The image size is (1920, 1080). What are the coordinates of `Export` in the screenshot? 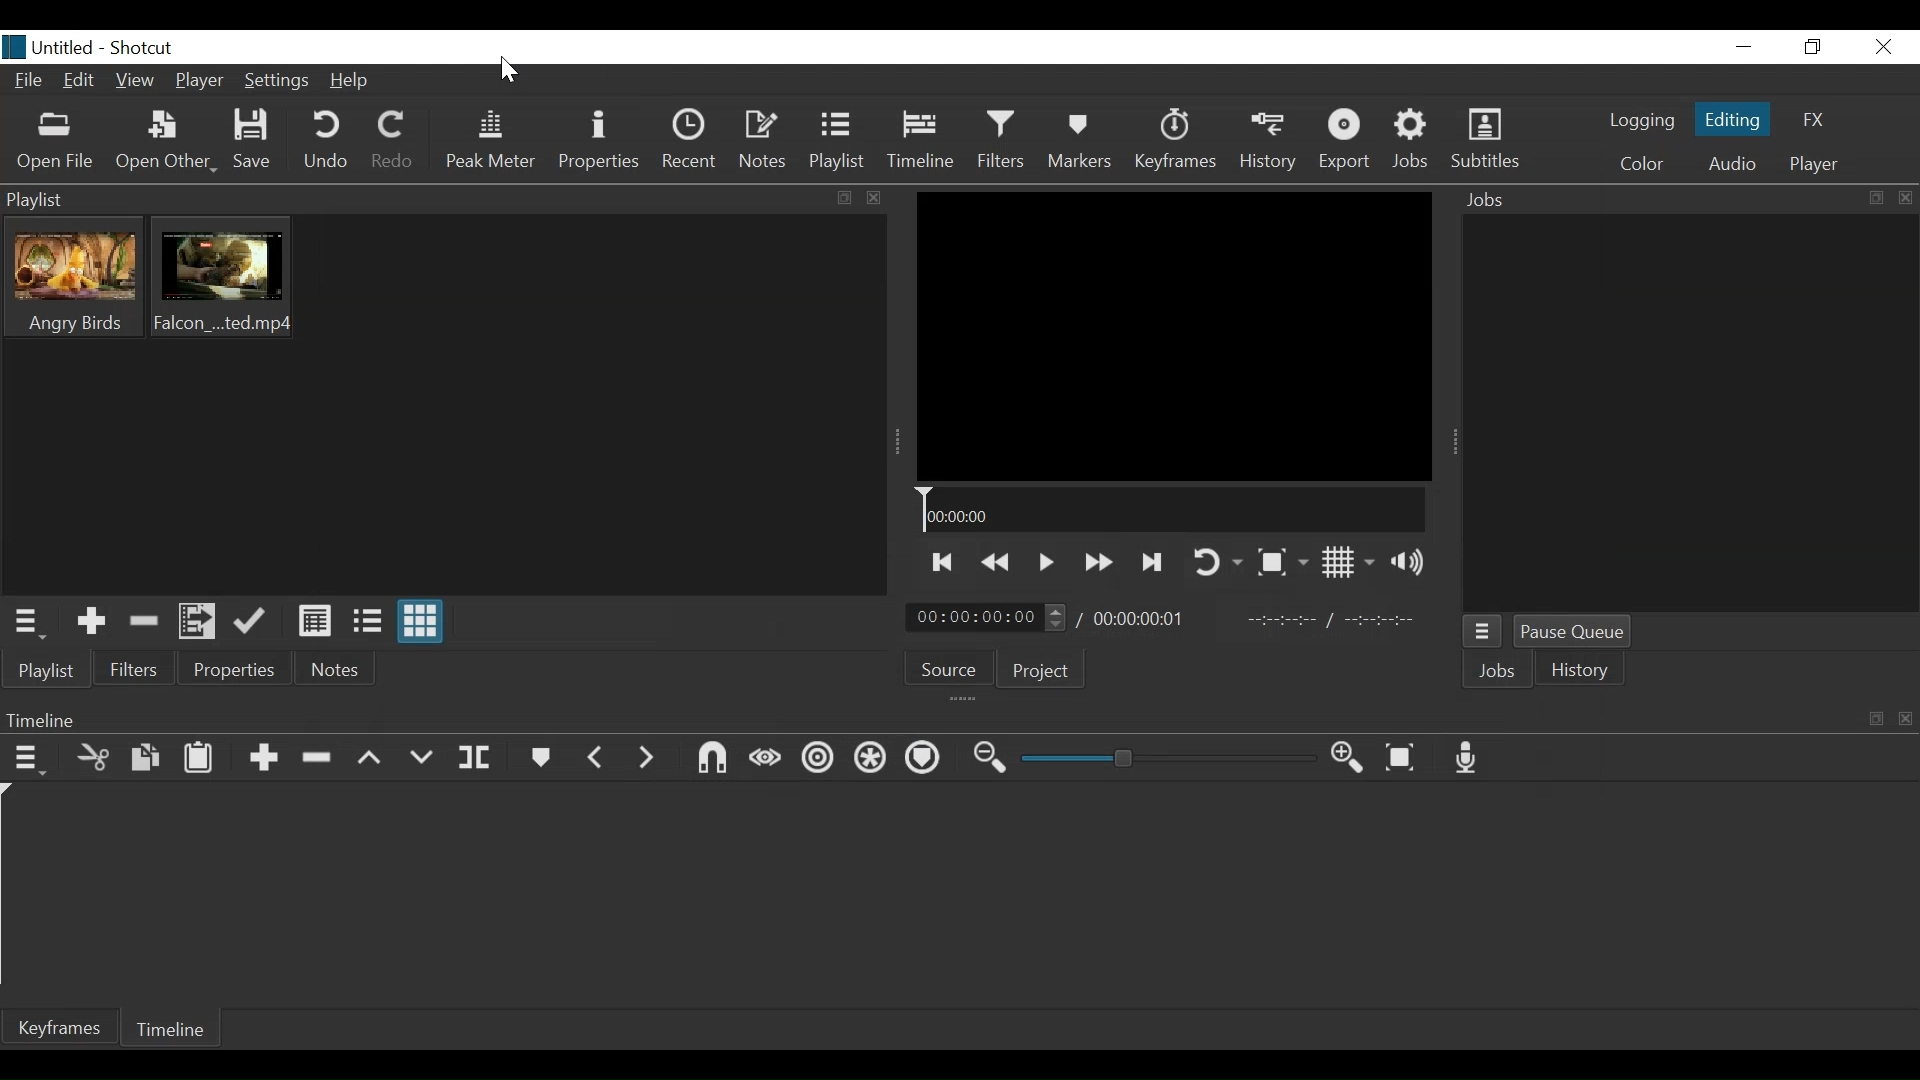 It's located at (1348, 140).